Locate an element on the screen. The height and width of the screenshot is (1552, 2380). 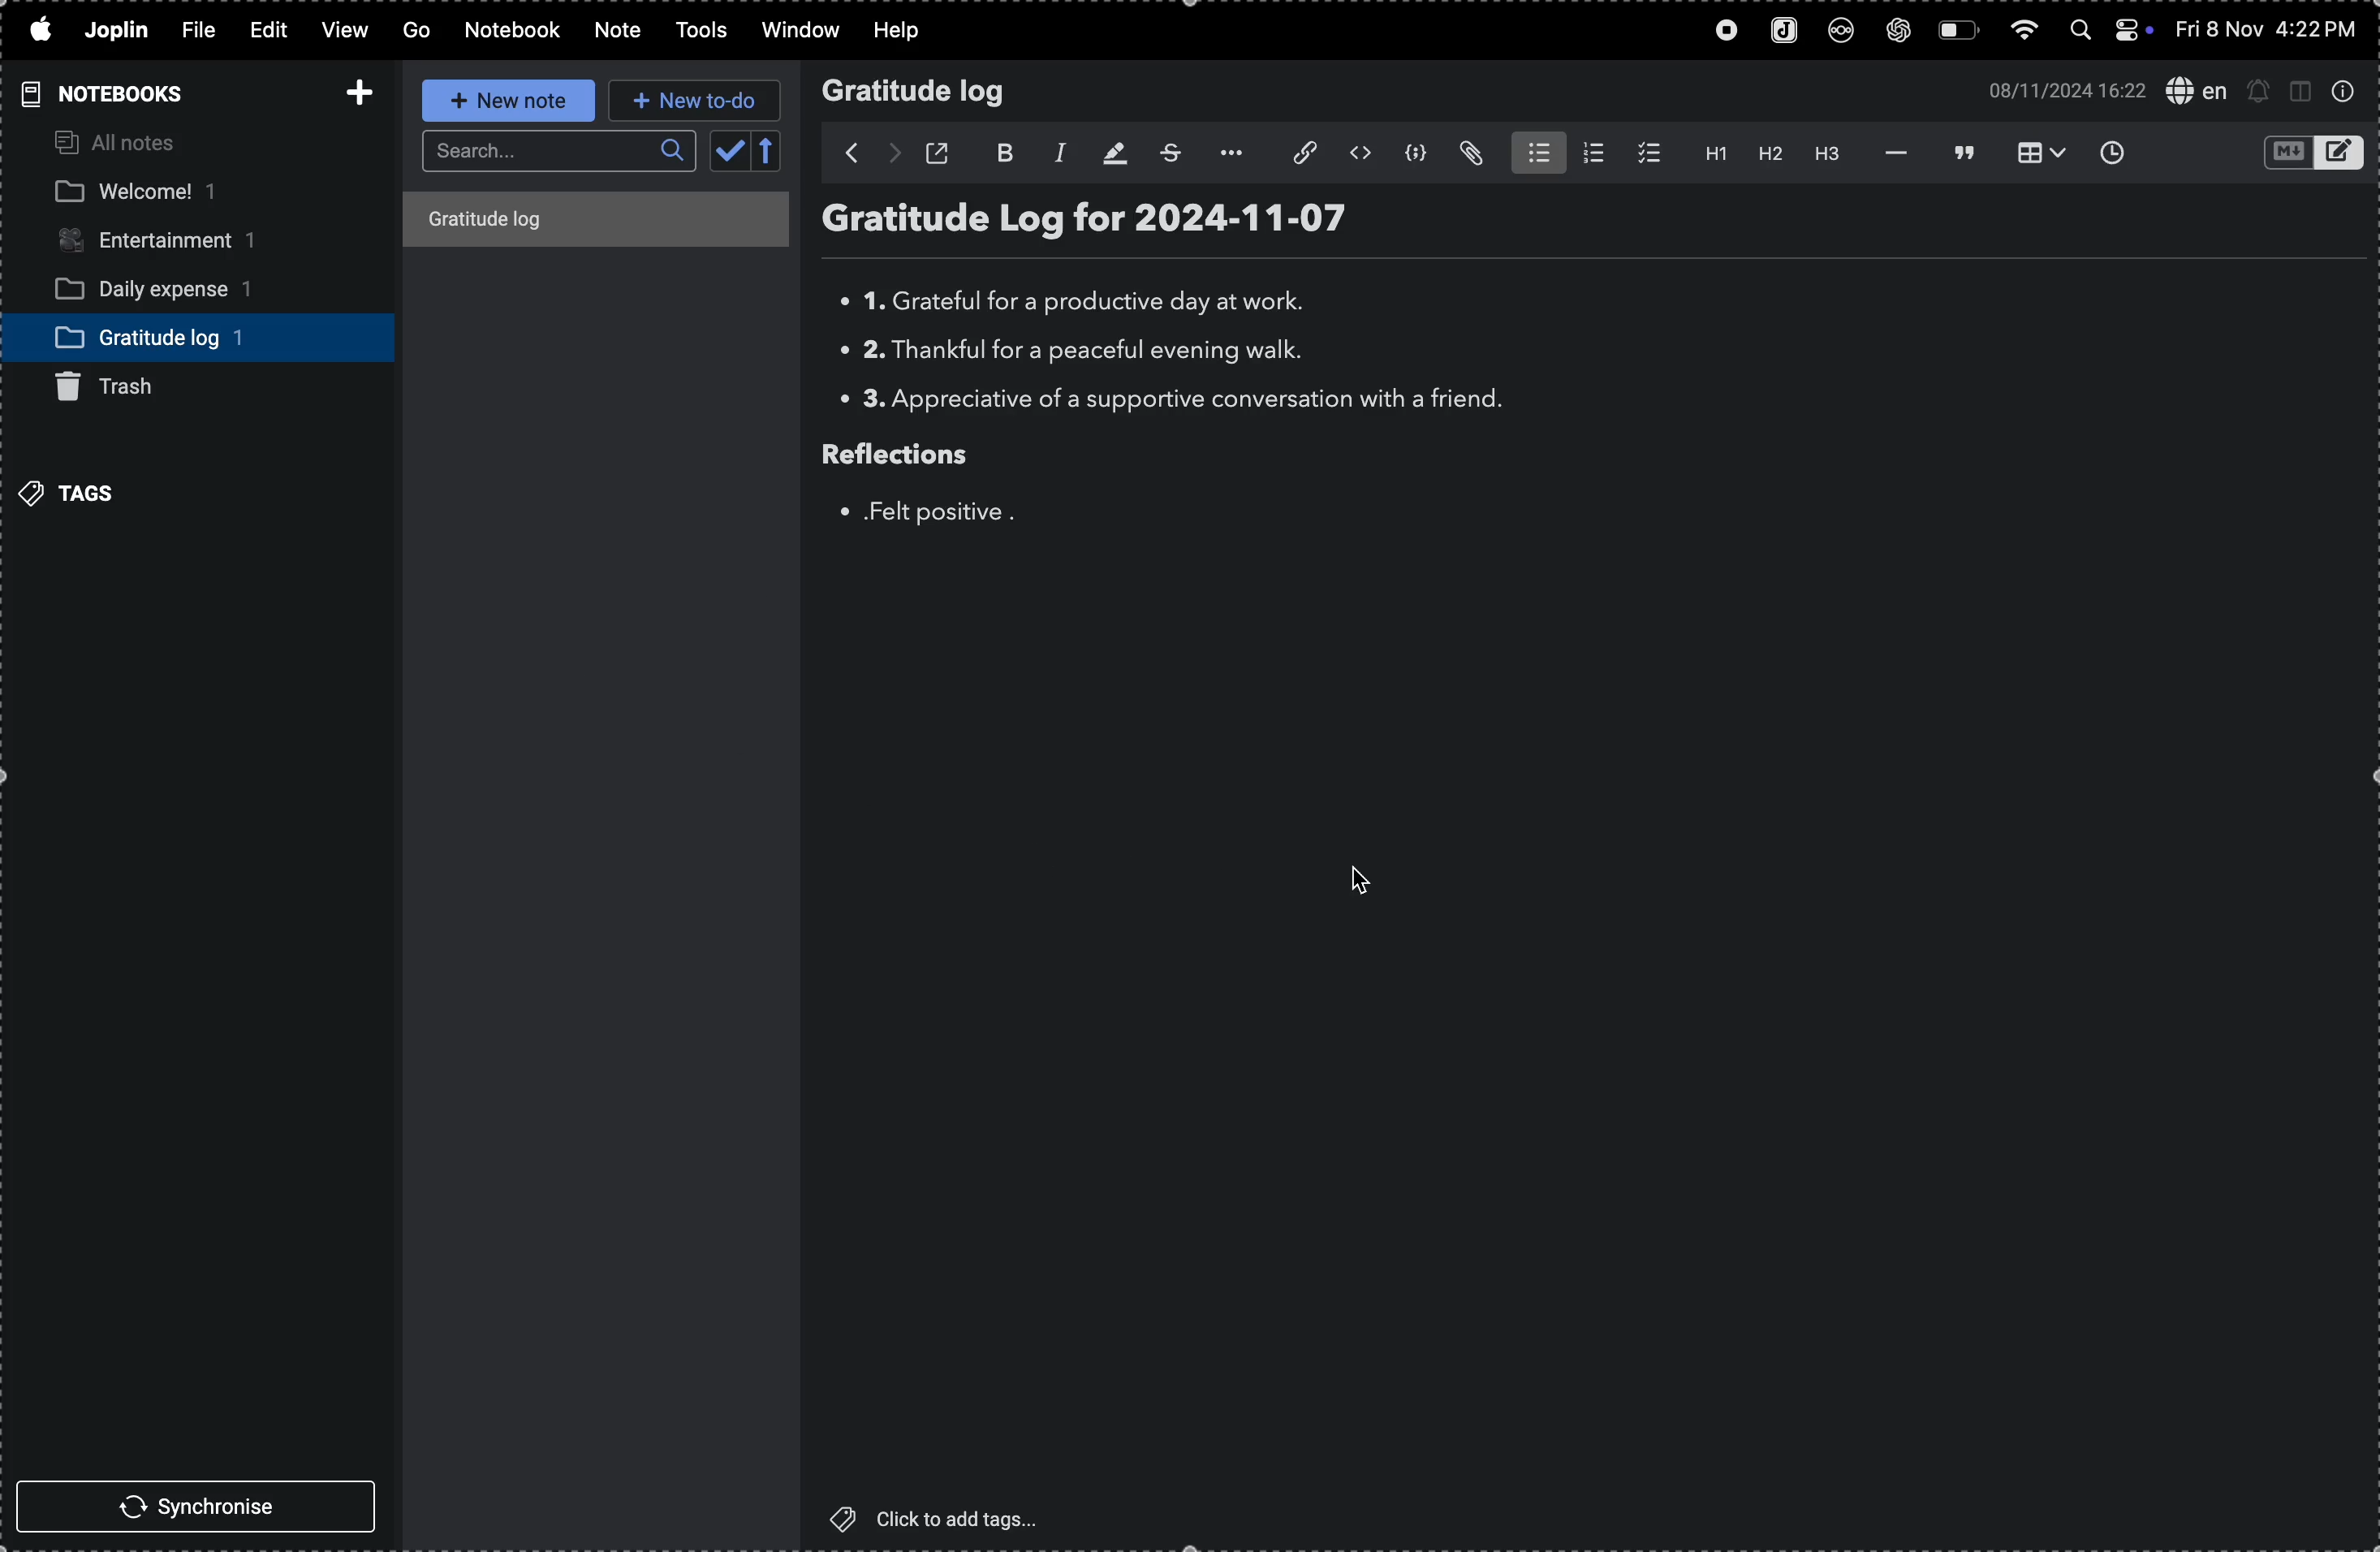
window is located at coordinates (802, 30).